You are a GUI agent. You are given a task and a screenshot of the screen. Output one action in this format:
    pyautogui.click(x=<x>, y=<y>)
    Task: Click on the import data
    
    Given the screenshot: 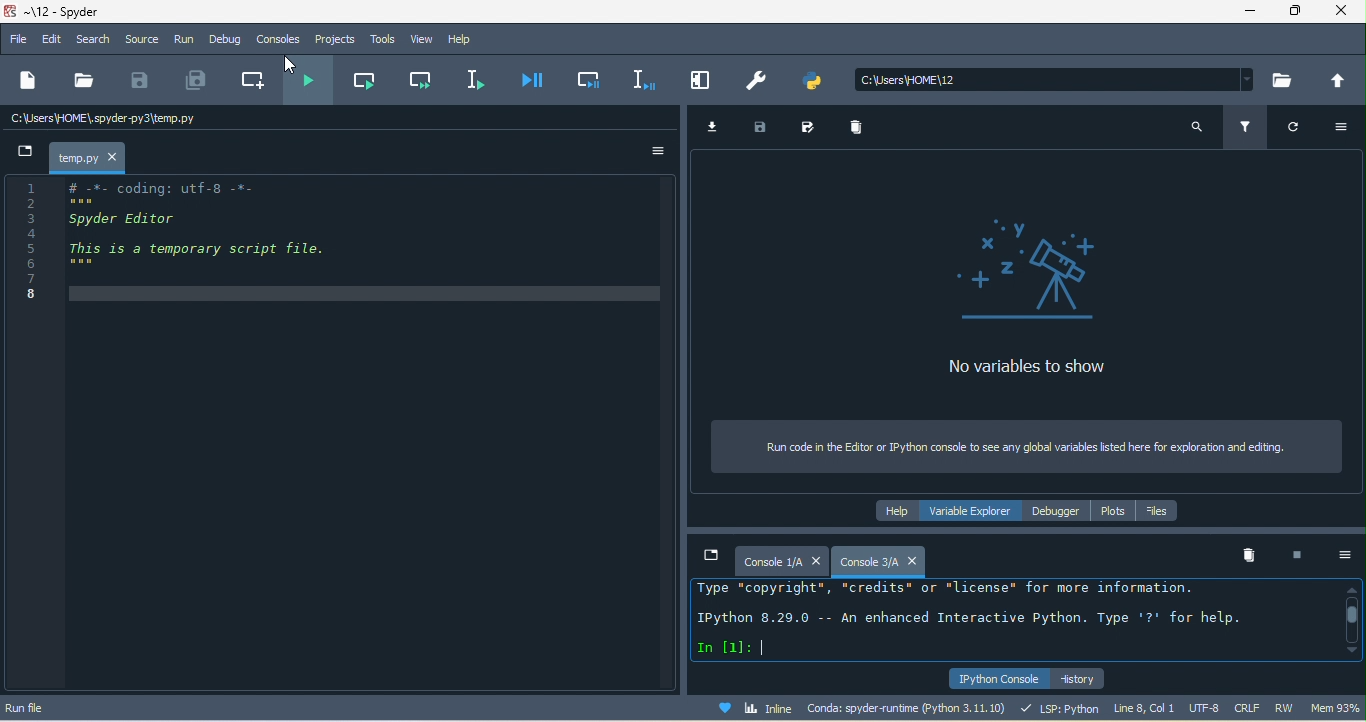 What is the action you would take?
    pyautogui.click(x=716, y=127)
    